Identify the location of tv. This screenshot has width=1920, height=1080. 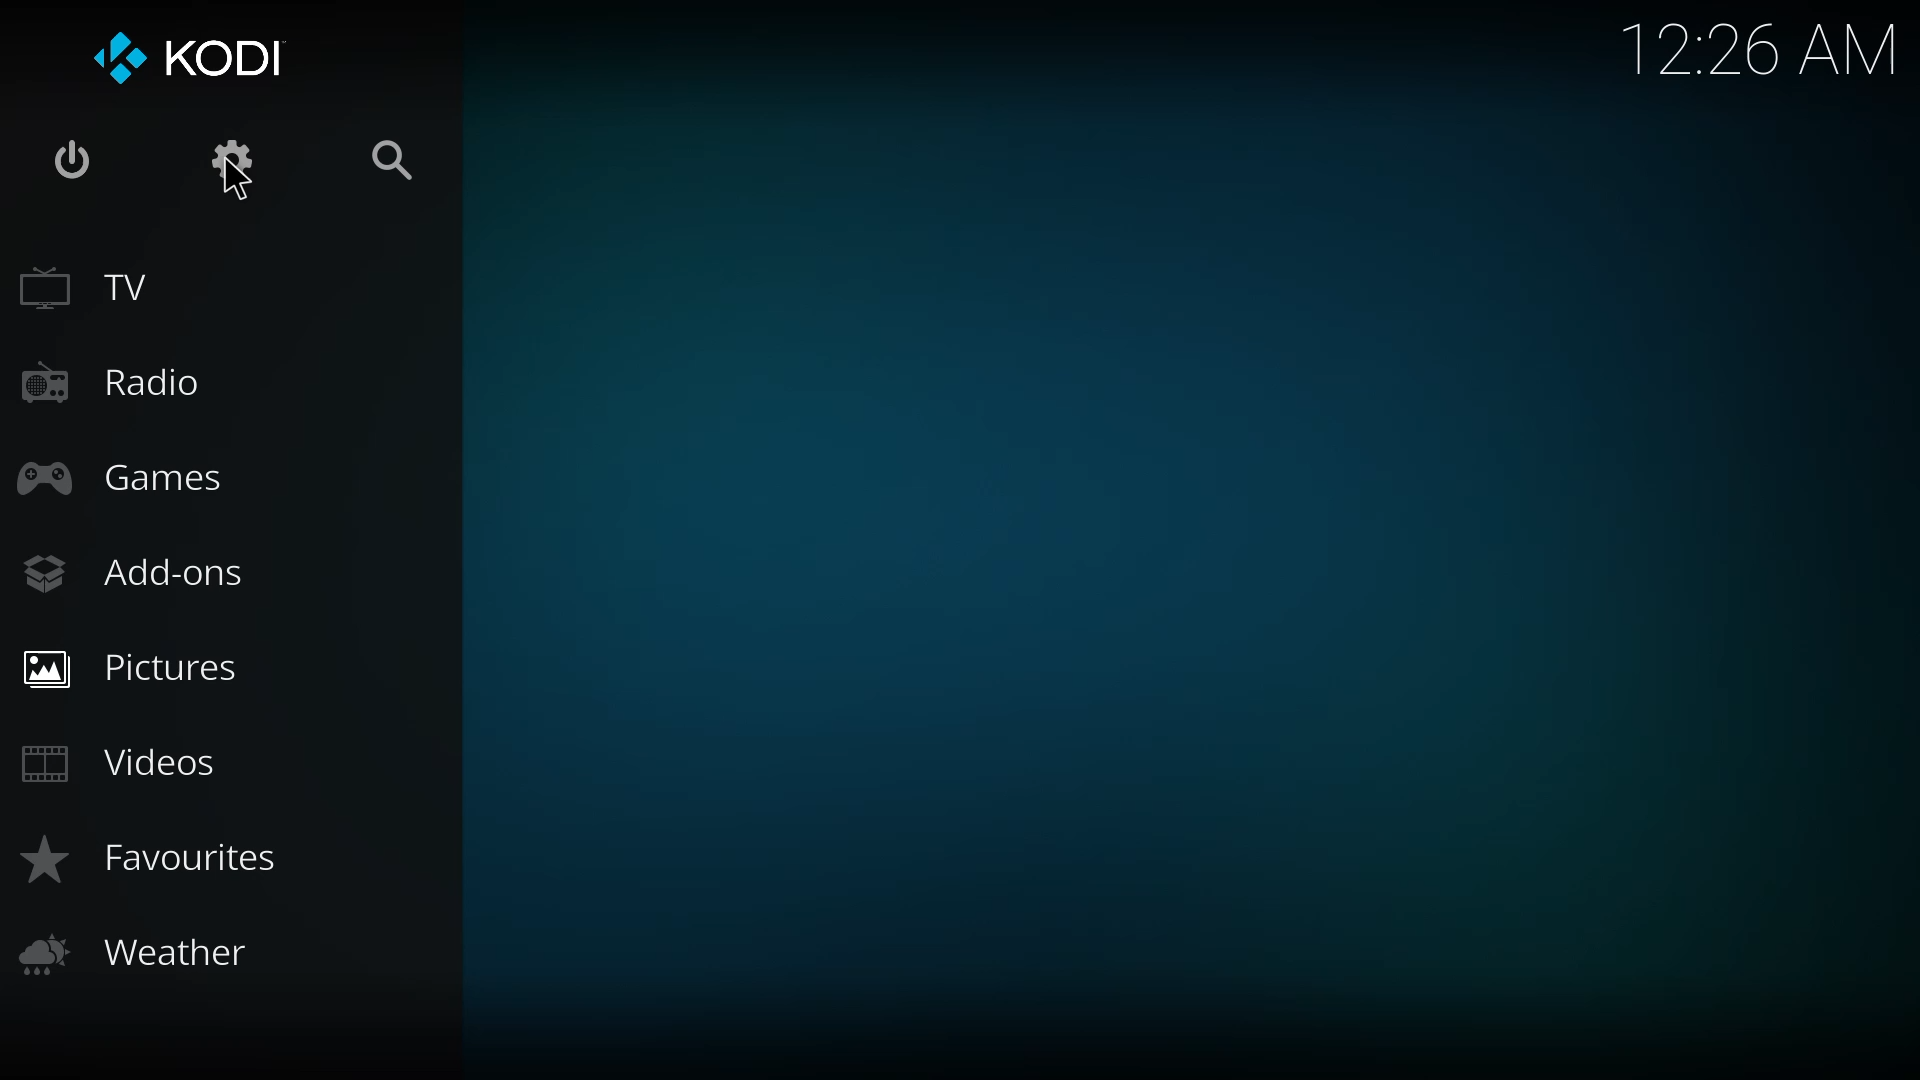
(98, 285).